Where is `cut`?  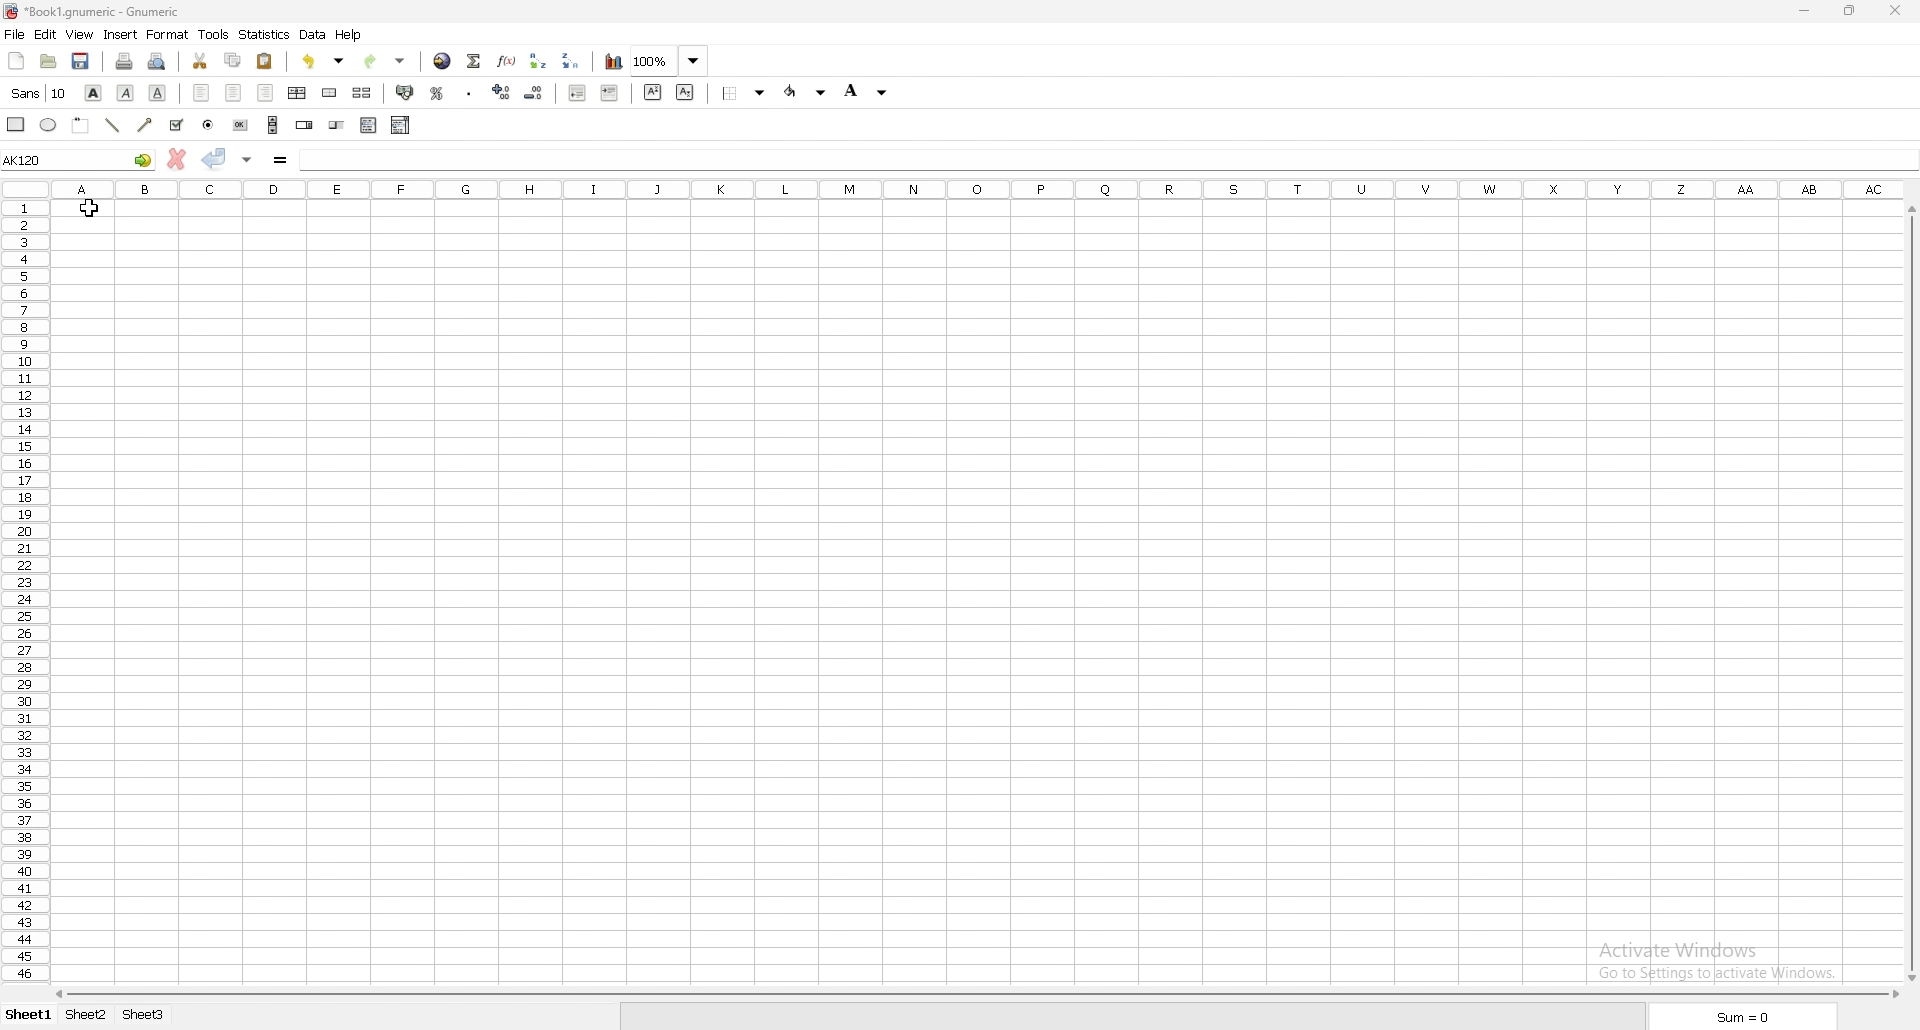 cut is located at coordinates (202, 61).